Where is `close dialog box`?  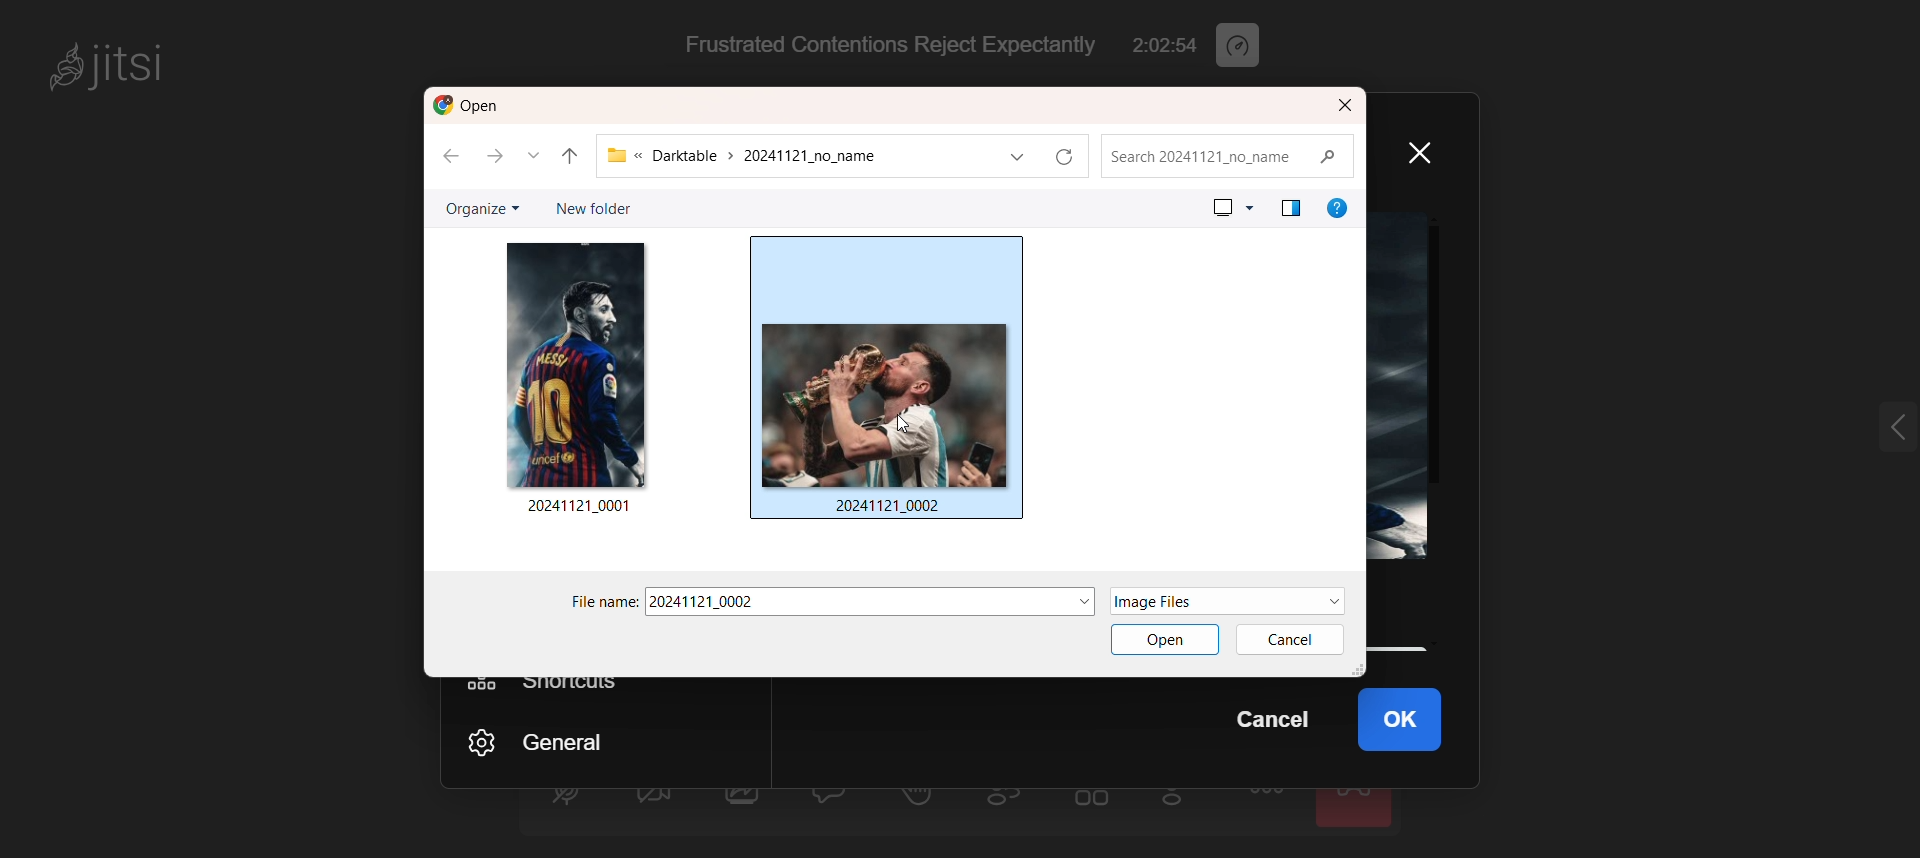
close dialog box is located at coordinates (1345, 106).